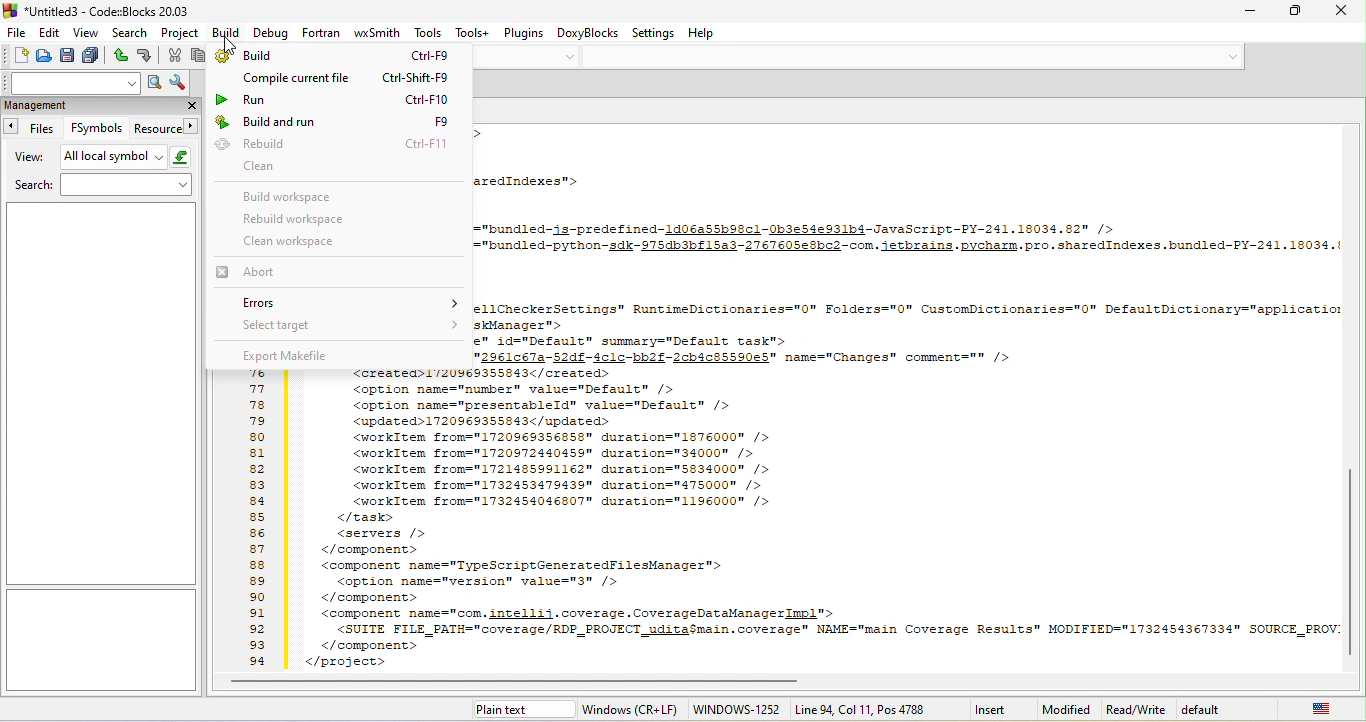 This screenshot has width=1366, height=722. What do you see at coordinates (346, 304) in the screenshot?
I see `errors` at bounding box center [346, 304].